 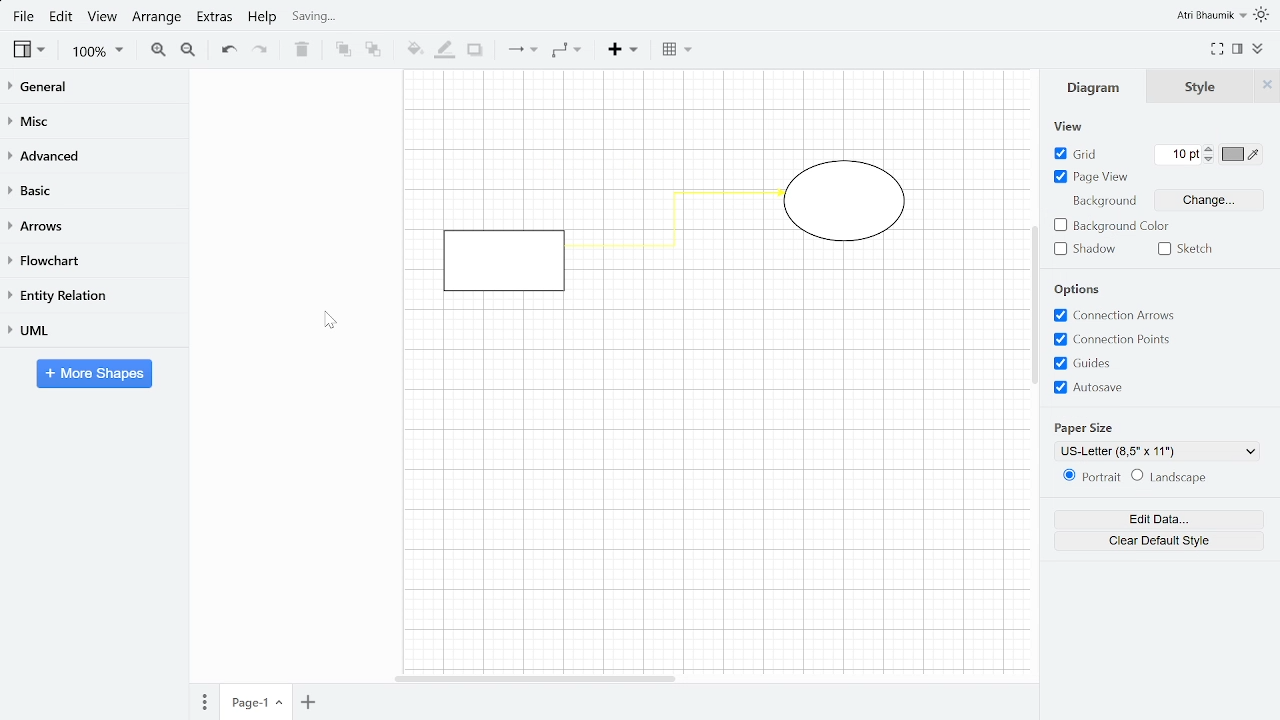 I want to click on Undo, so click(x=227, y=50).